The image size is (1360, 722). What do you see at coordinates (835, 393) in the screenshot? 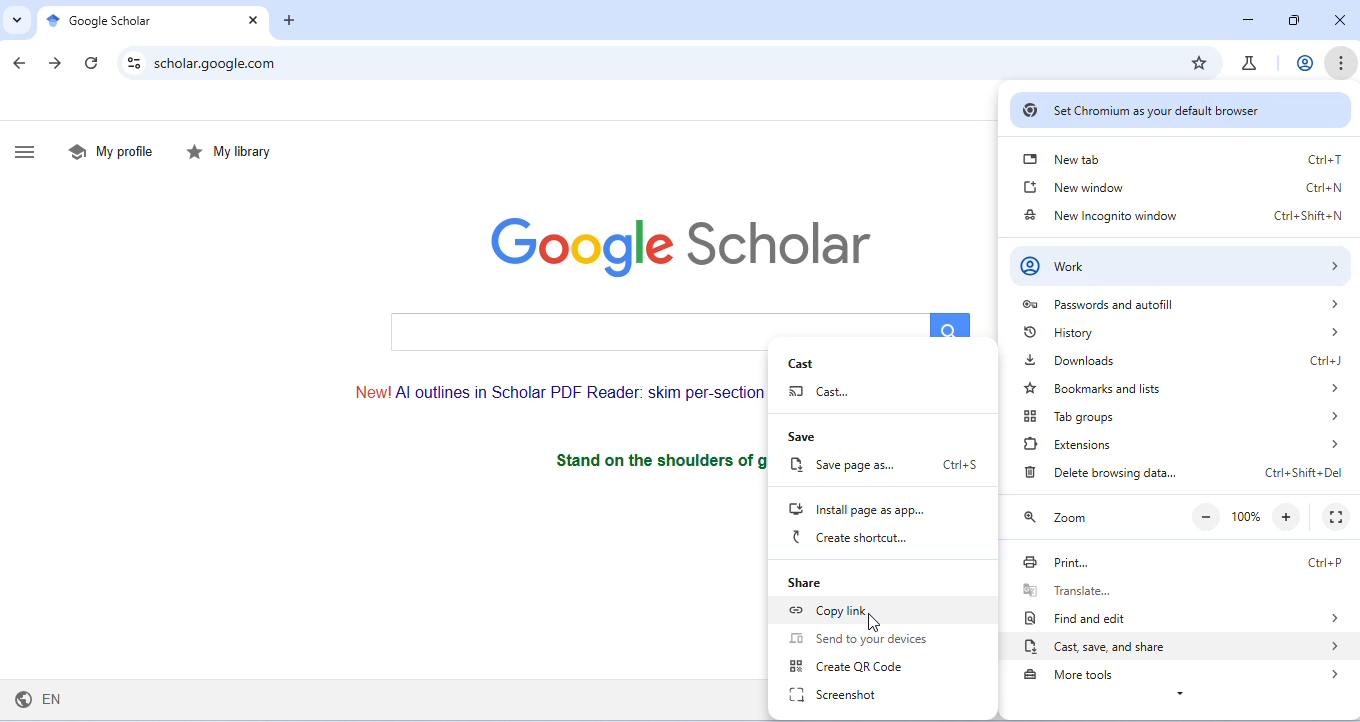
I see `cast` at bounding box center [835, 393].